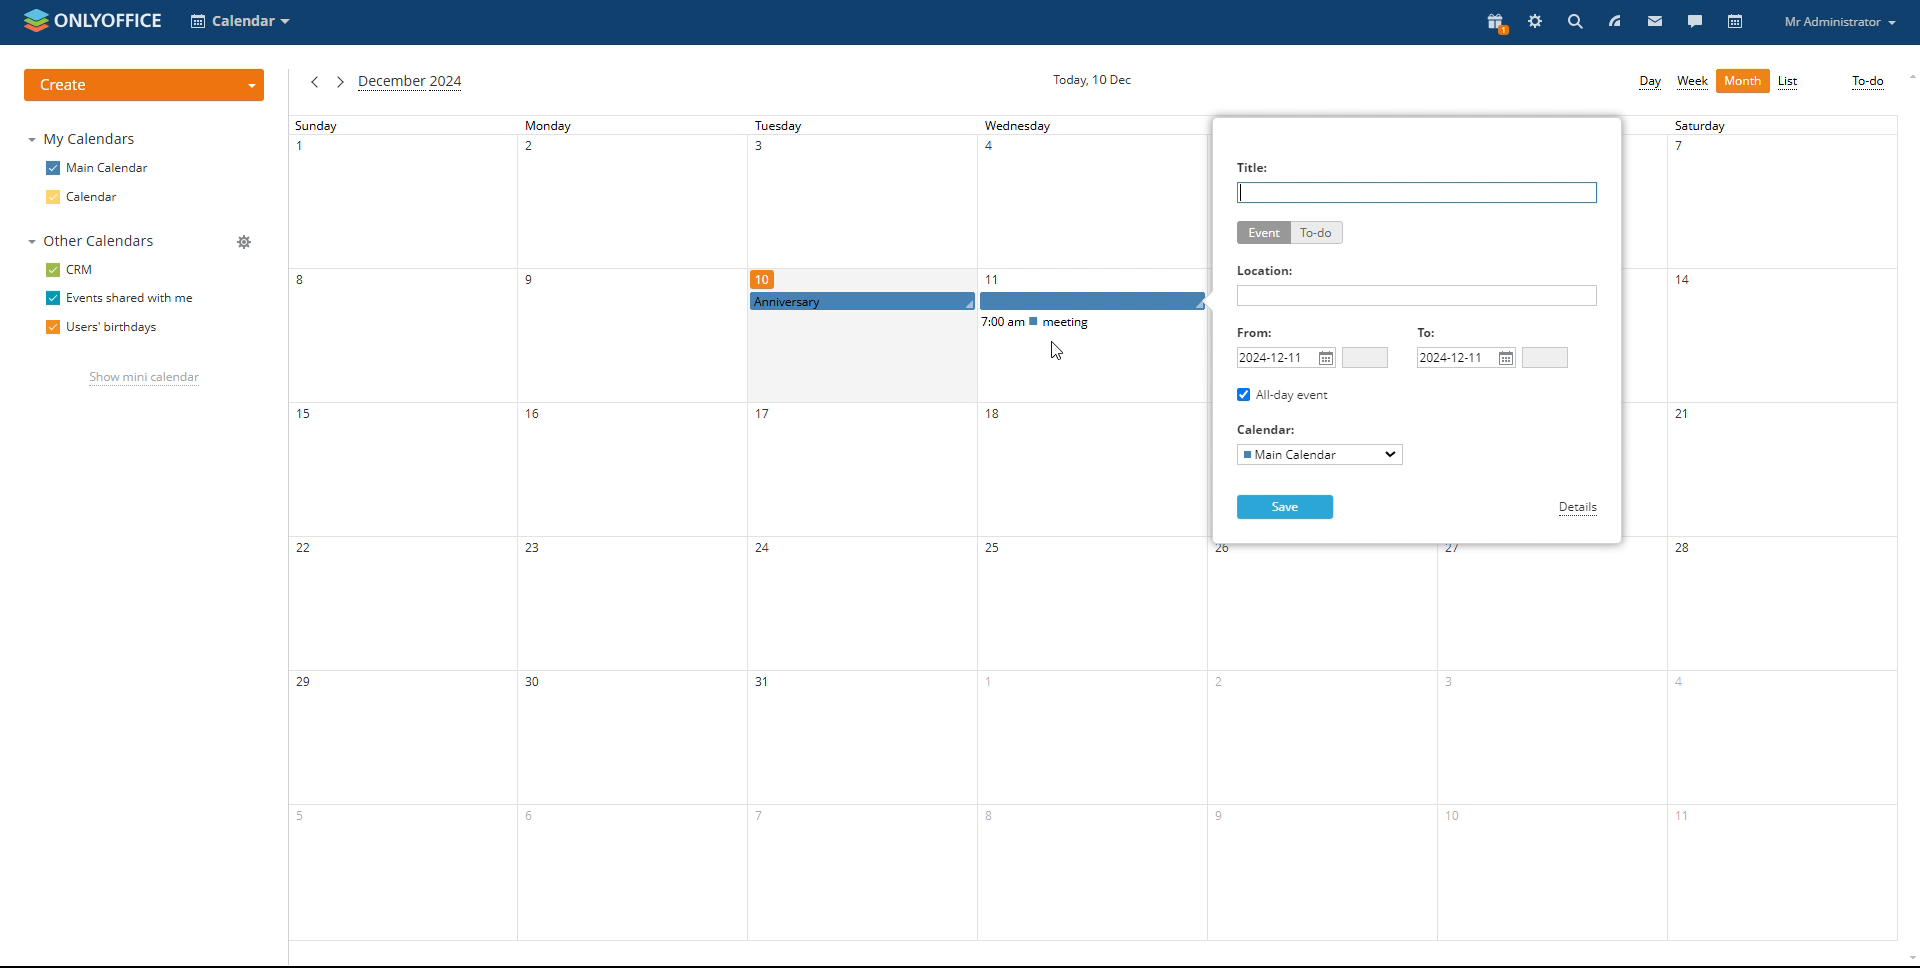 This screenshot has width=1920, height=968. Describe the element at coordinates (314, 82) in the screenshot. I see `previous month` at that location.